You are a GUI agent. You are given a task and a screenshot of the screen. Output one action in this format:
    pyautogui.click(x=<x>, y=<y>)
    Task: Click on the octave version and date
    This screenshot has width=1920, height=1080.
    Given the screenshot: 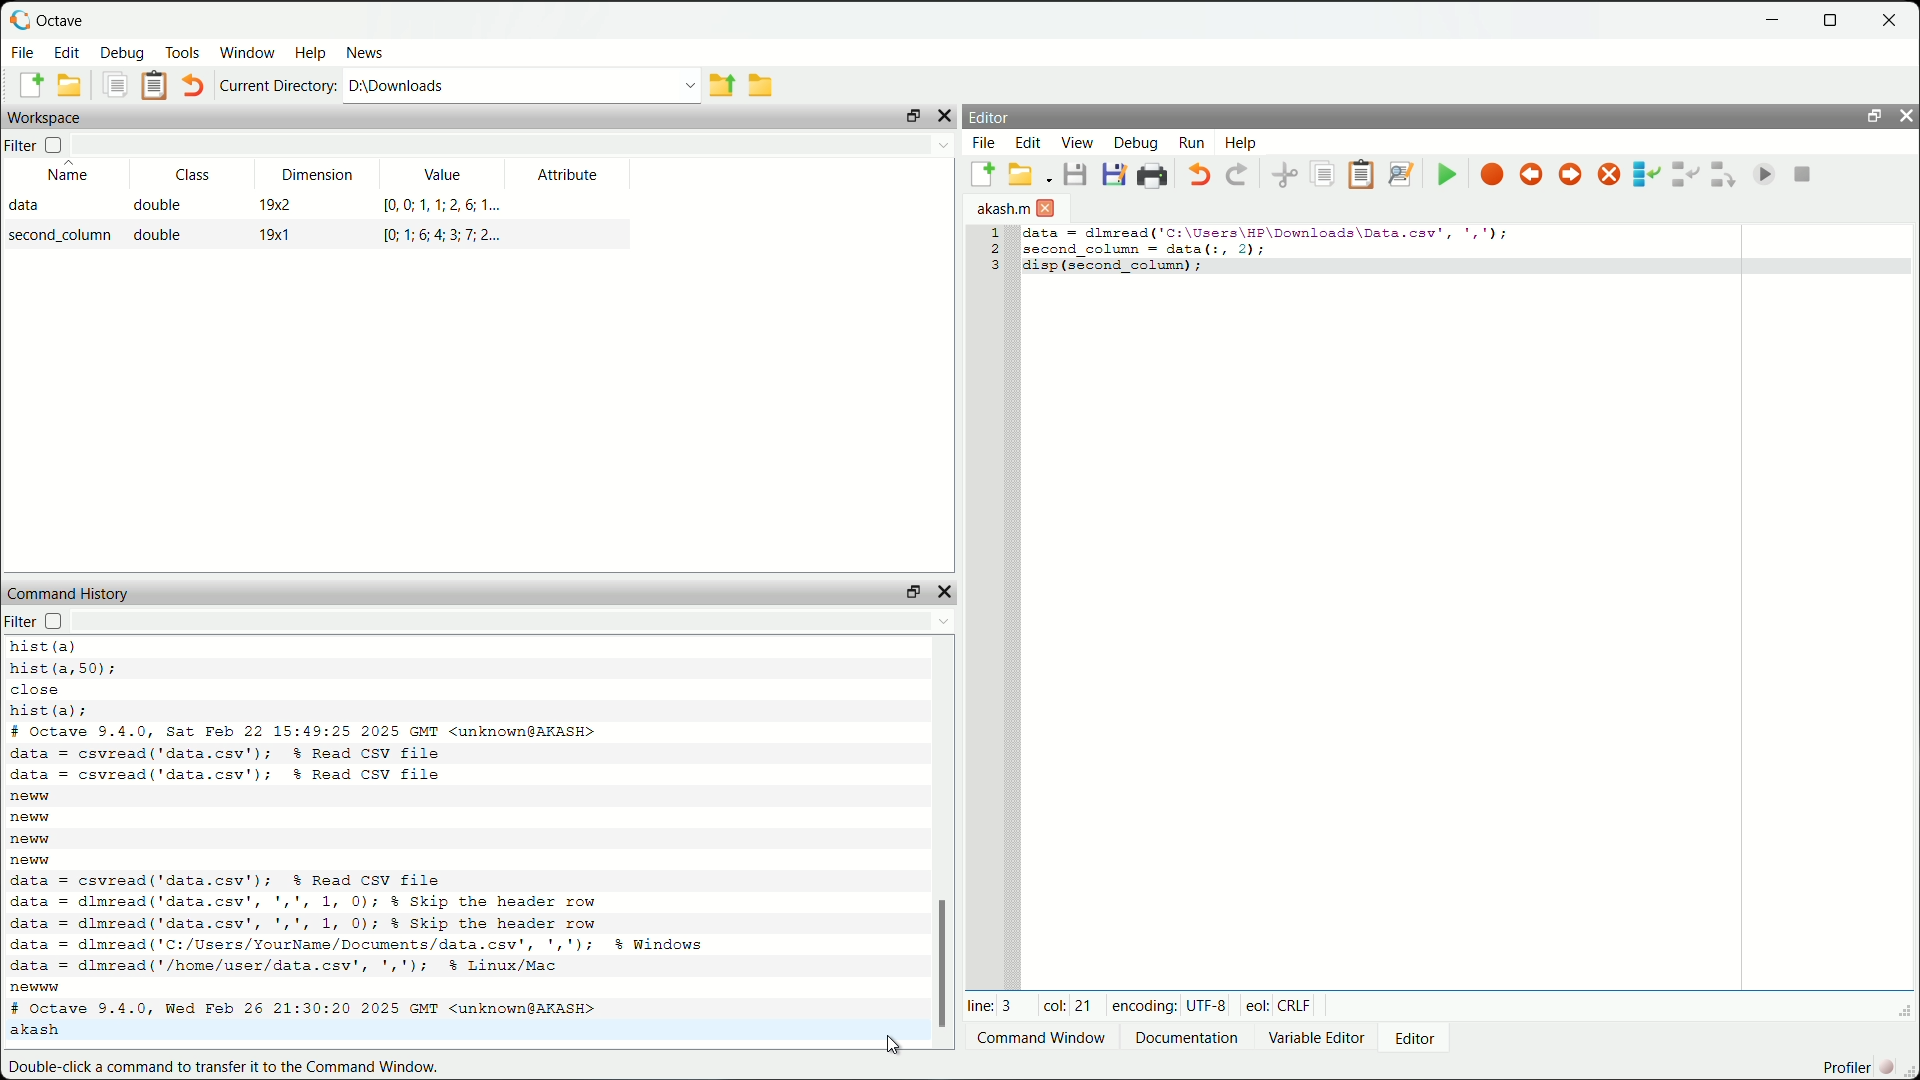 What is the action you would take?
    pyautogui.click(x=390, y=731)
    